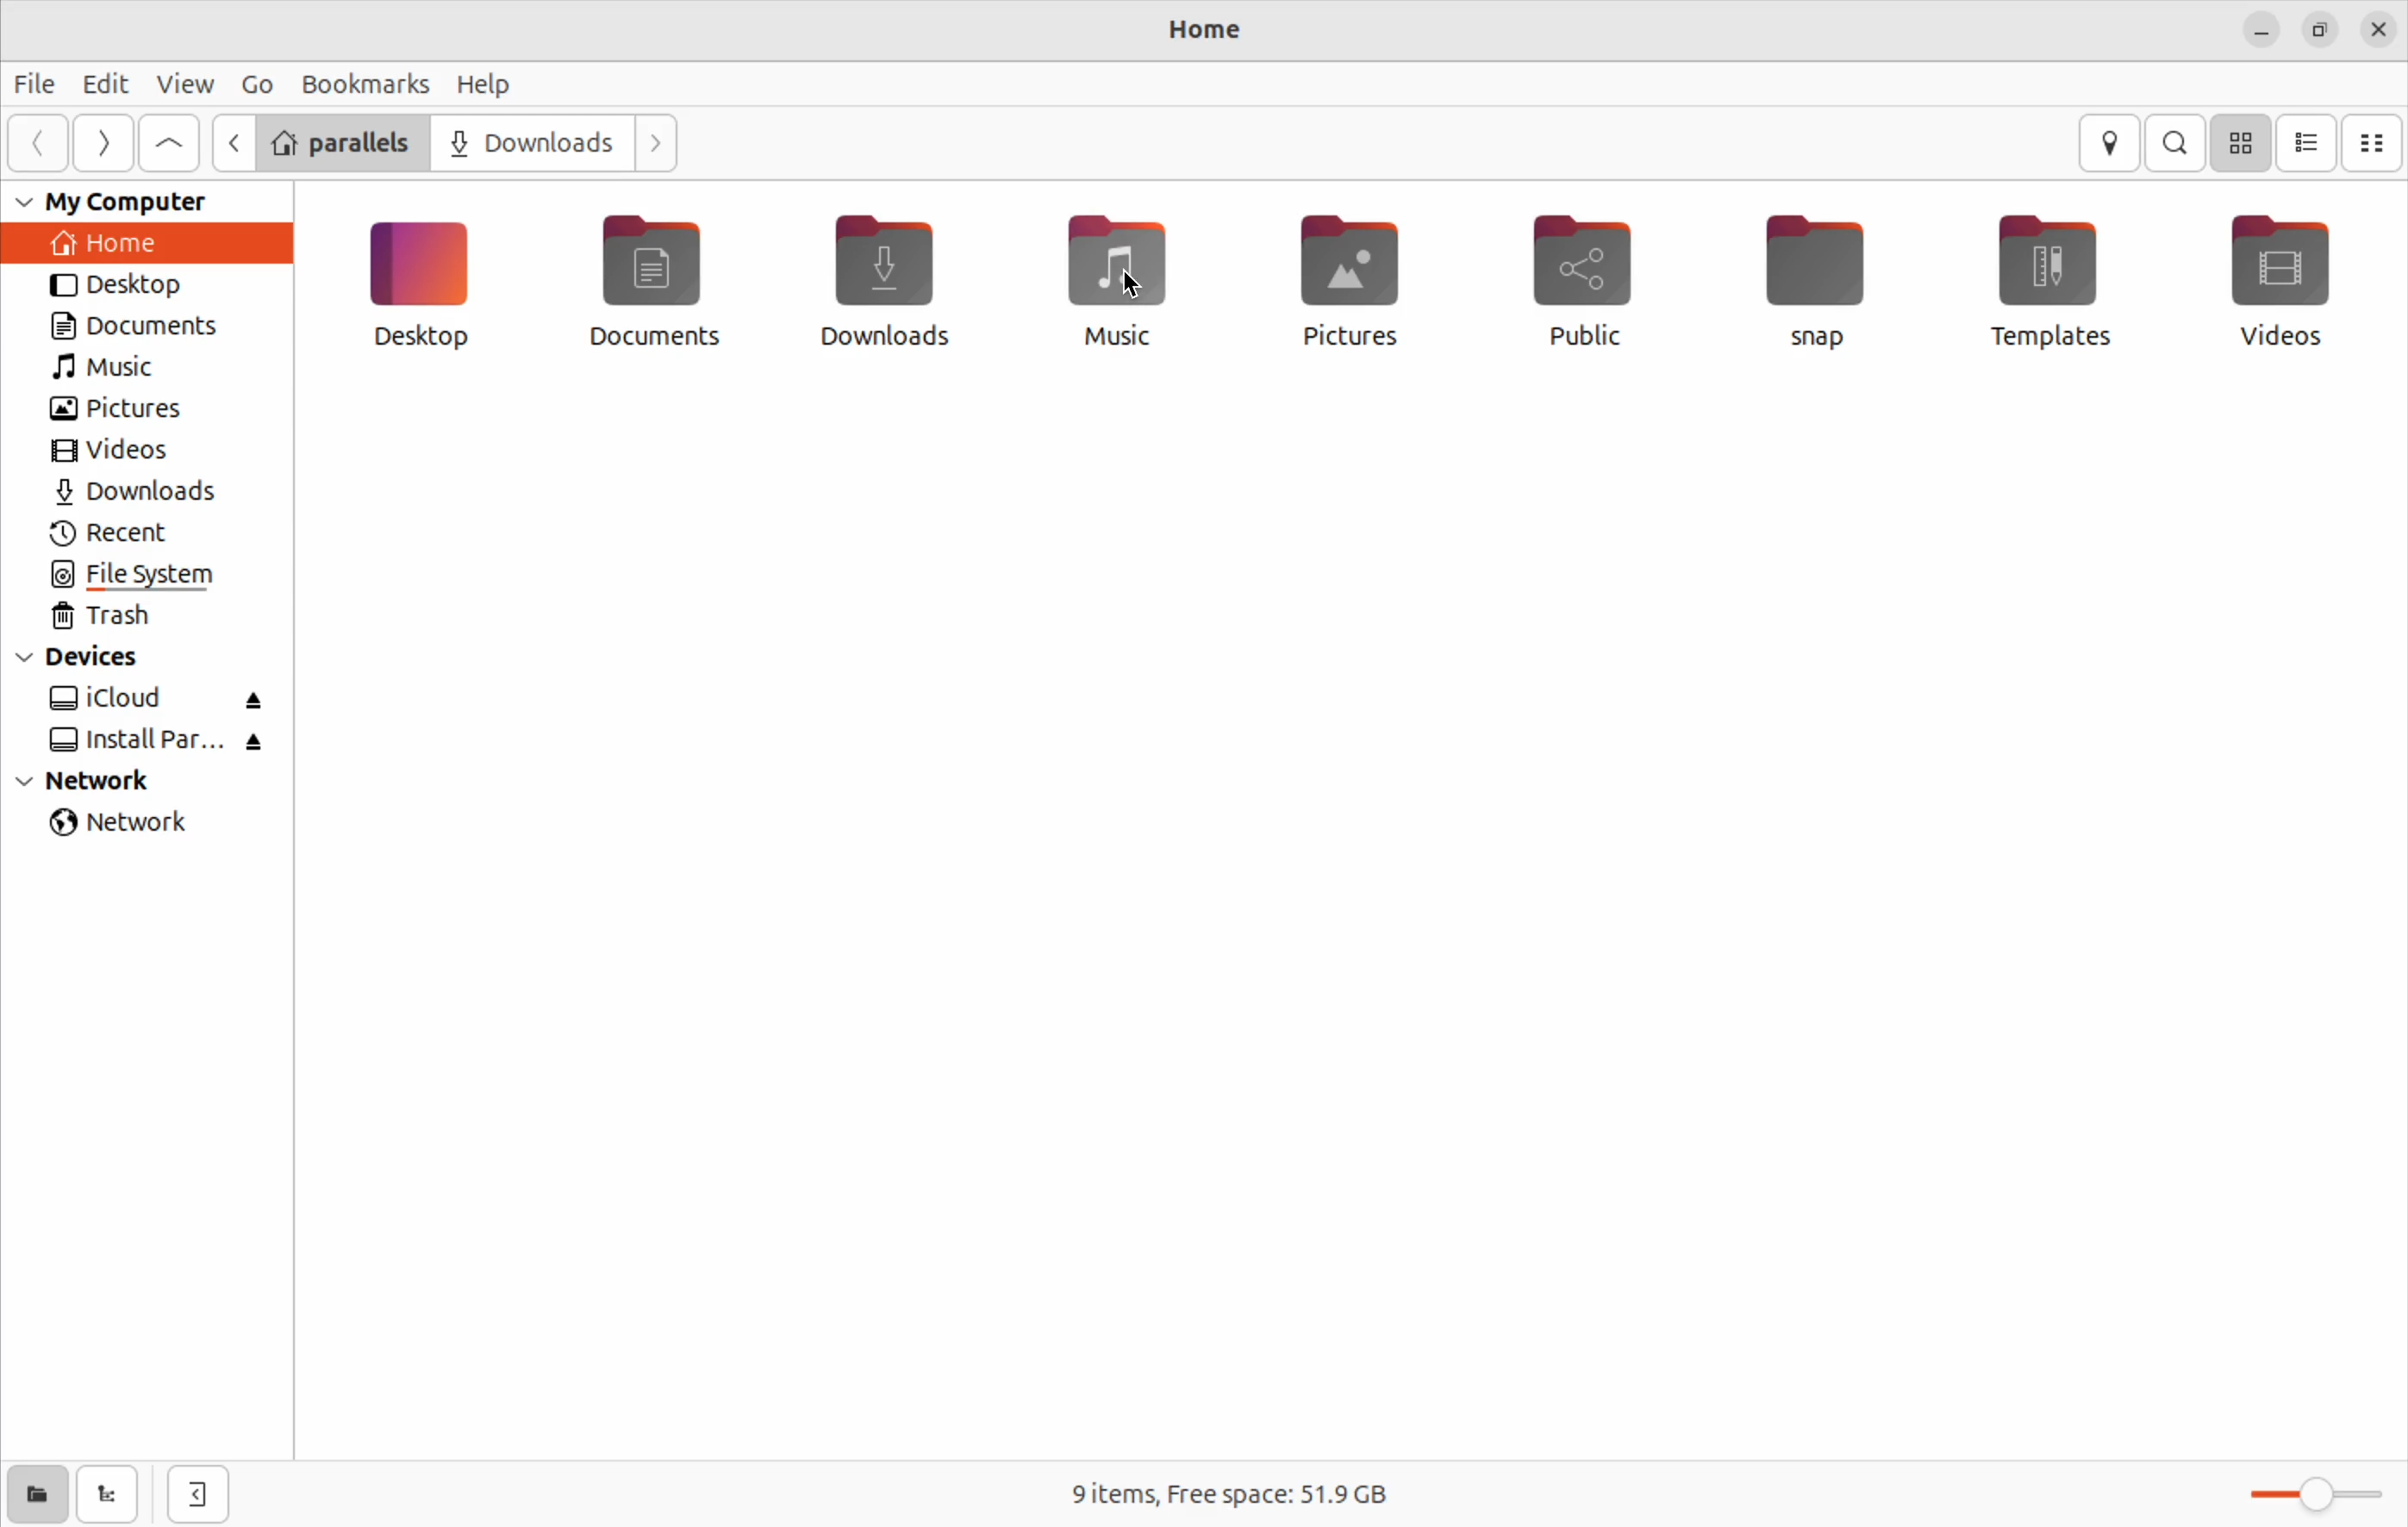 The height and width of the screenshot is (1527, 2408). Describe the element at coordinates (127, 533) in the screenshot. I see `recent` at that location.